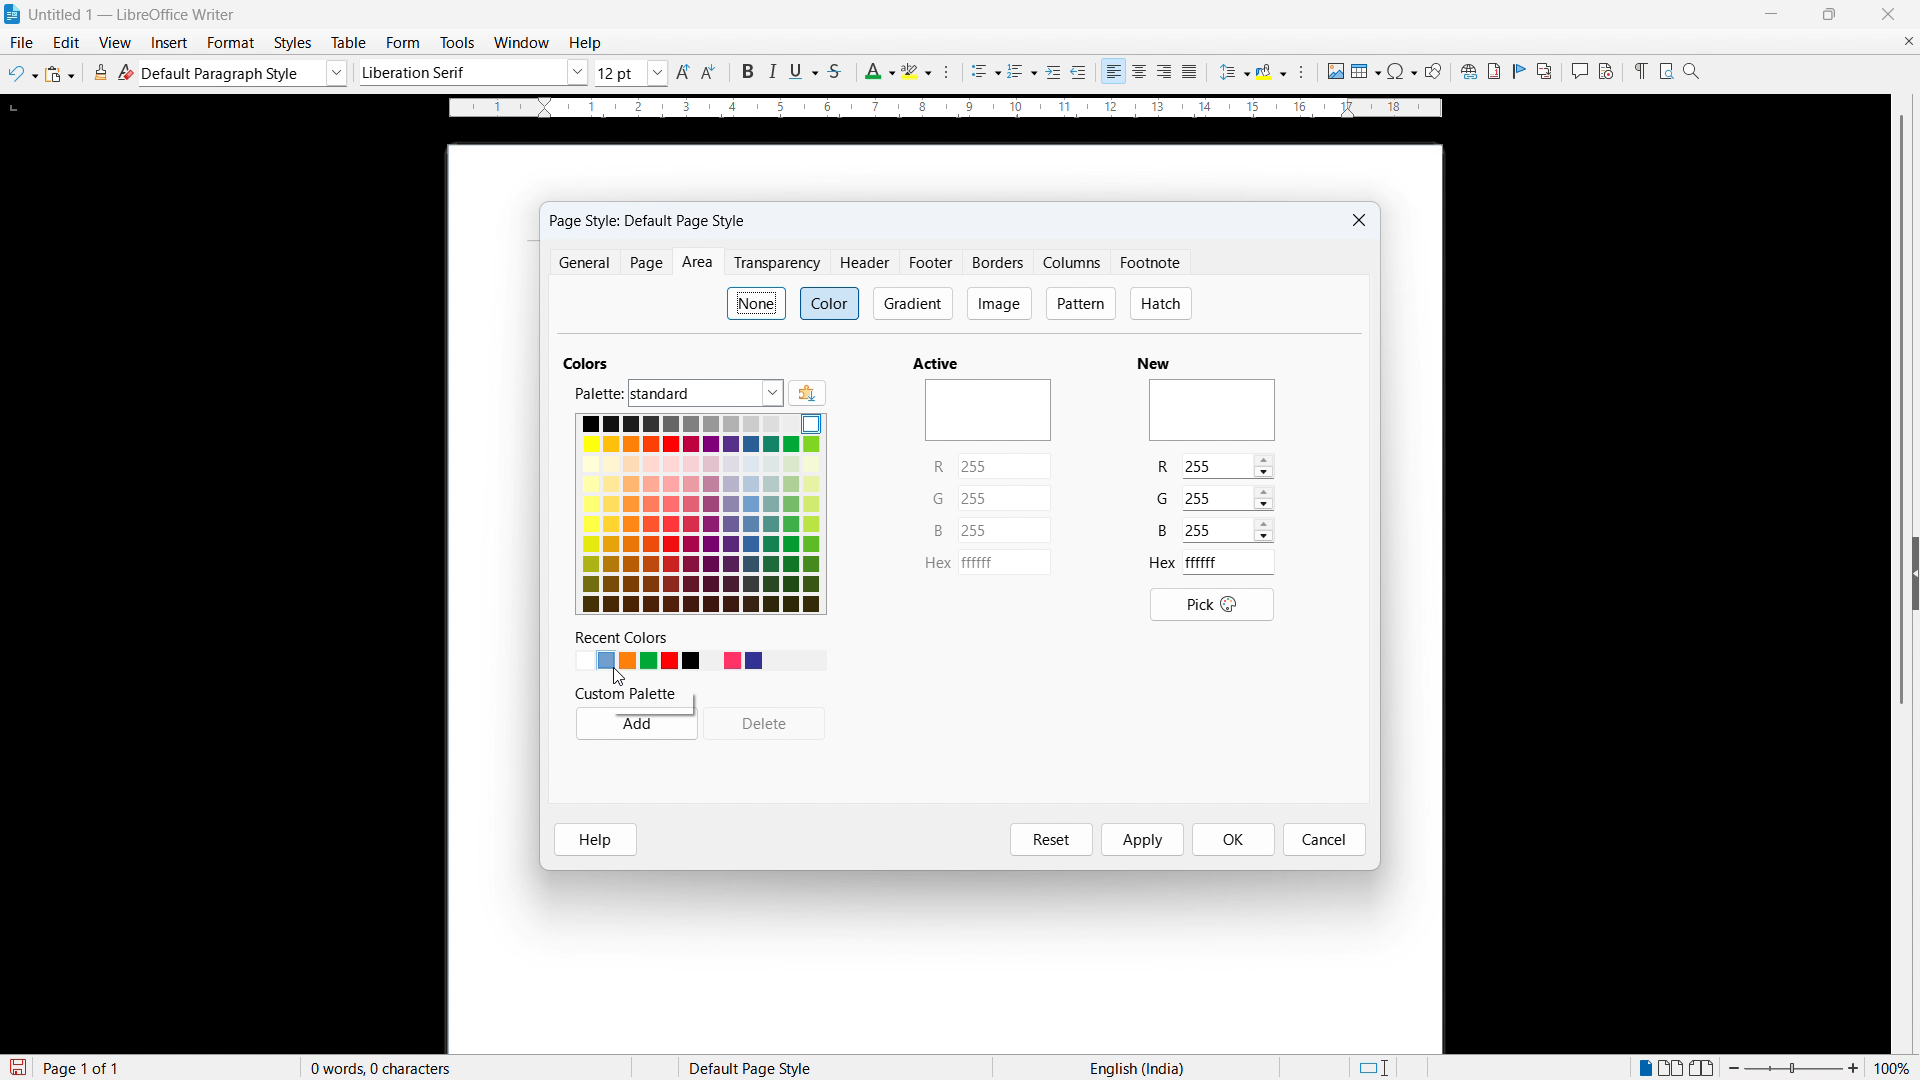 The image size is (1920, 1080). What do you see at coordinates (1233, 72) in the screenshot?
I see `Set line spacing ` at bounding box center [1233, 72].